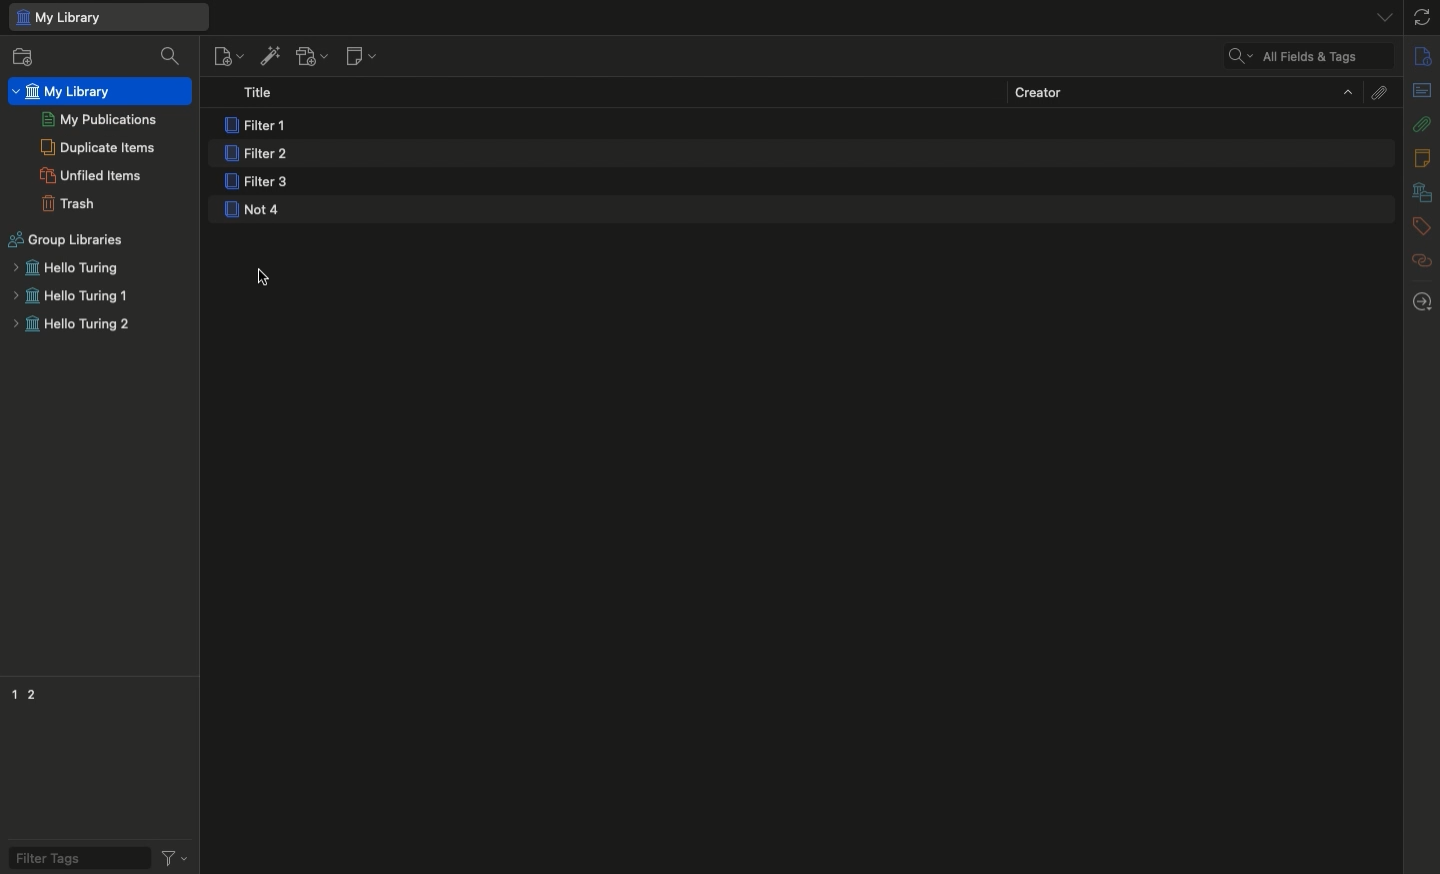 Image resolution: width=1440 pixels, height=874 pixels. I want to click on Filter 1, so click(259, 126).